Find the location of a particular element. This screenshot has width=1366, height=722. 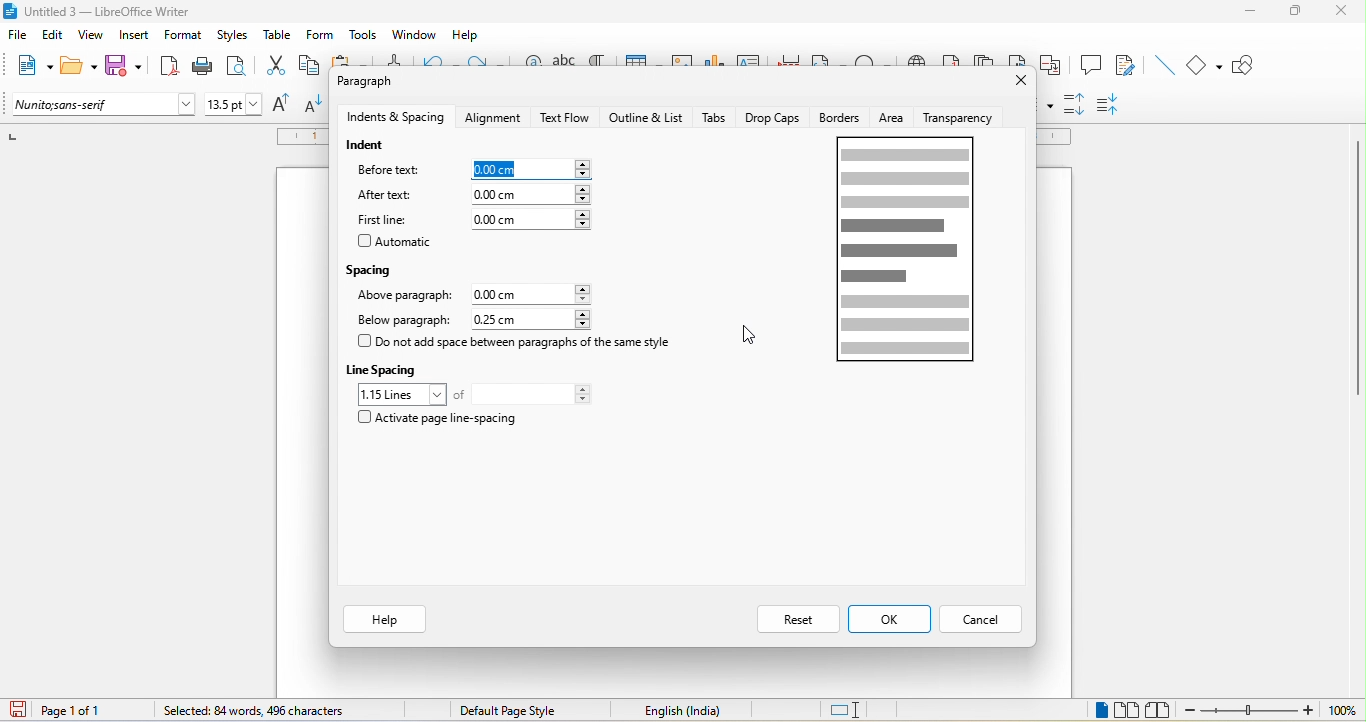

vertical scroll bar is located at coordinates (1357, 270).